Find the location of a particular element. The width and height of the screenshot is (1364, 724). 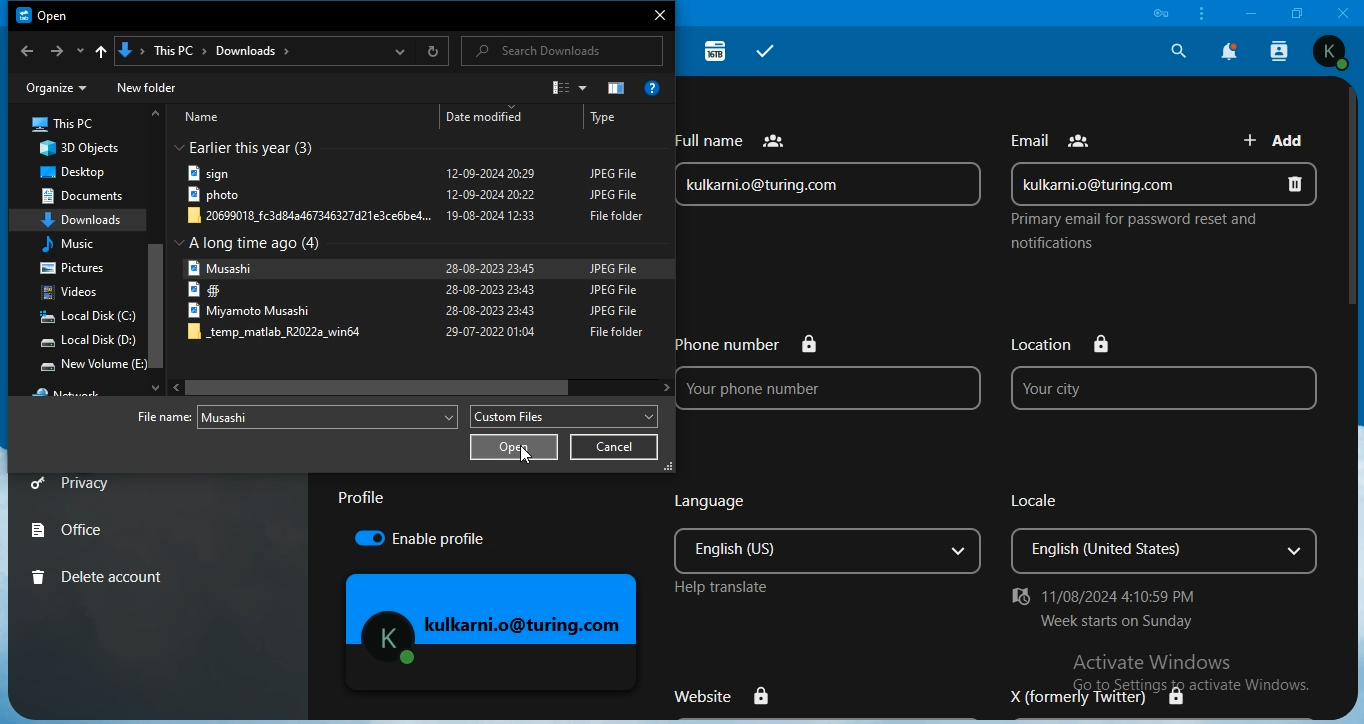

file is located at coordinates (412, 311).